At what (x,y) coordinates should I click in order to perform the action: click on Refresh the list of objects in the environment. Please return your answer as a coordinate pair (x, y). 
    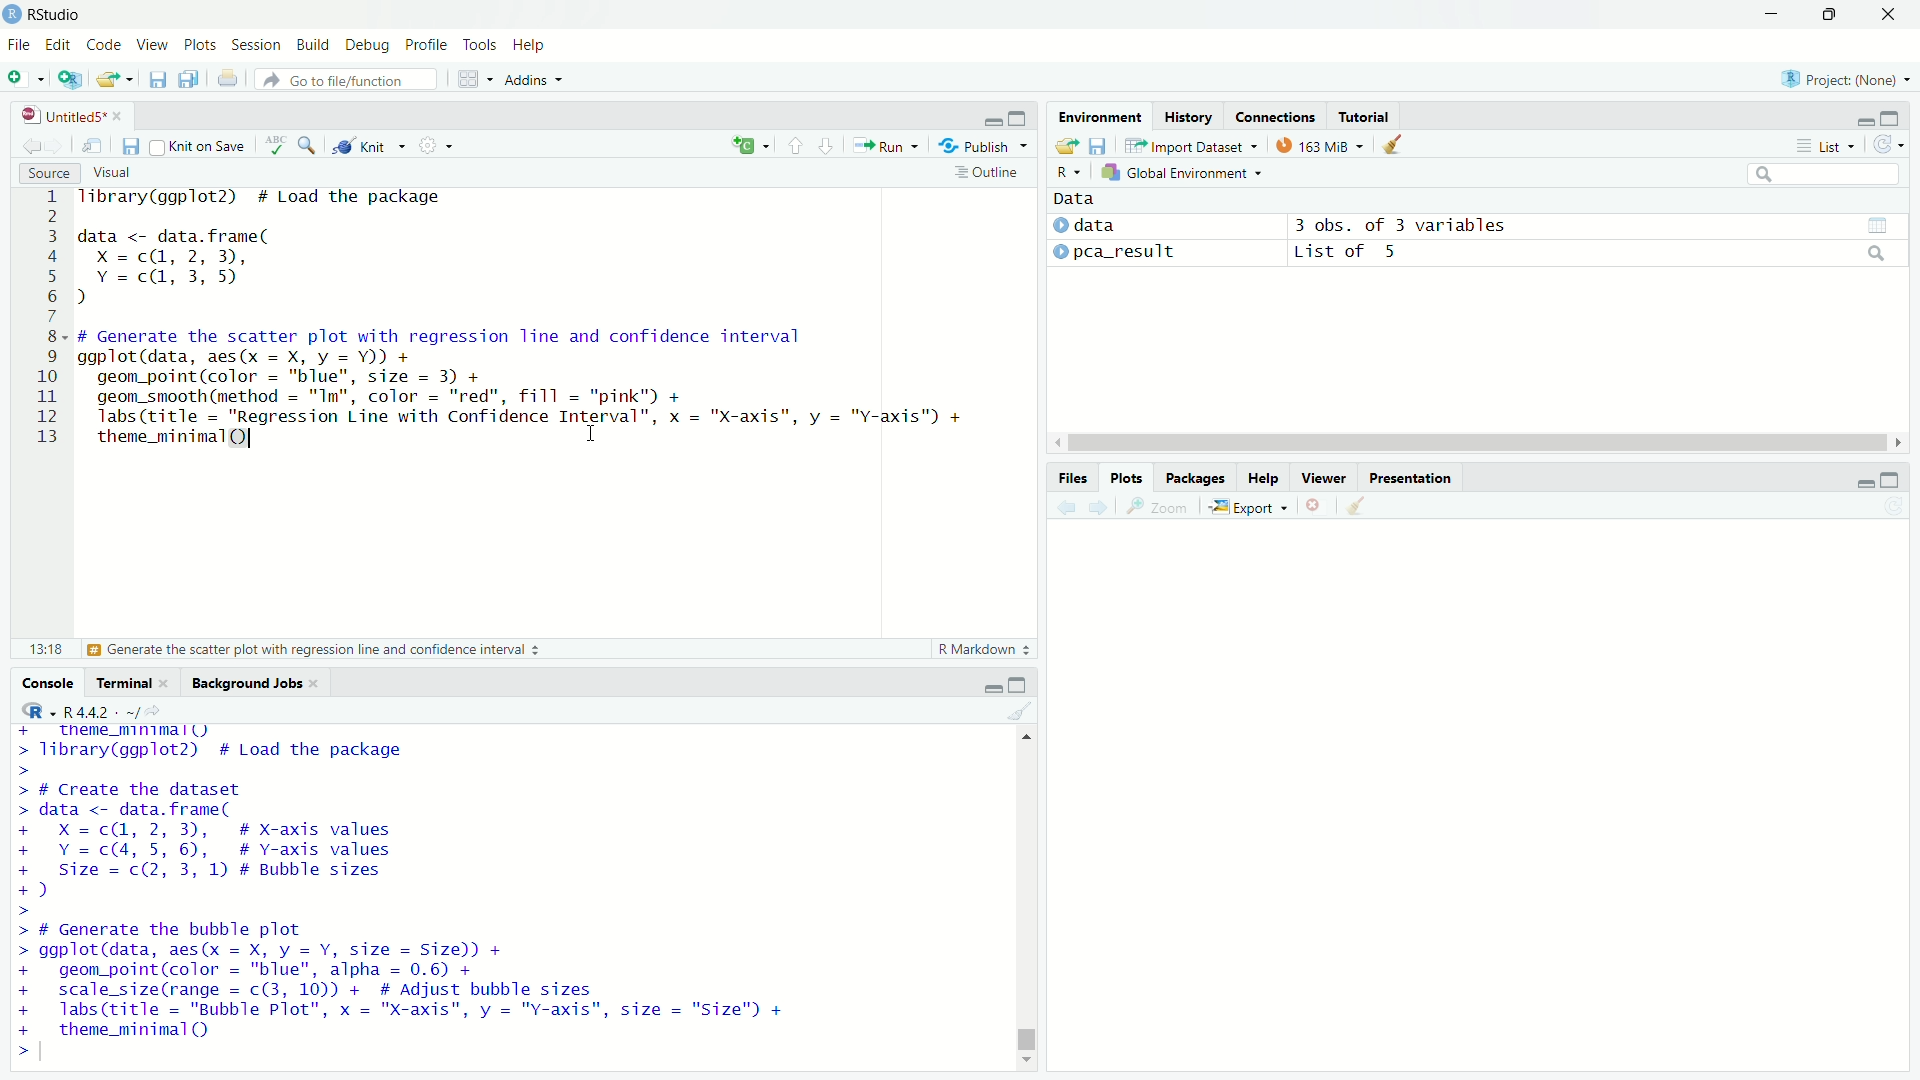
    Looking at the image, I should click on (1887, 145).